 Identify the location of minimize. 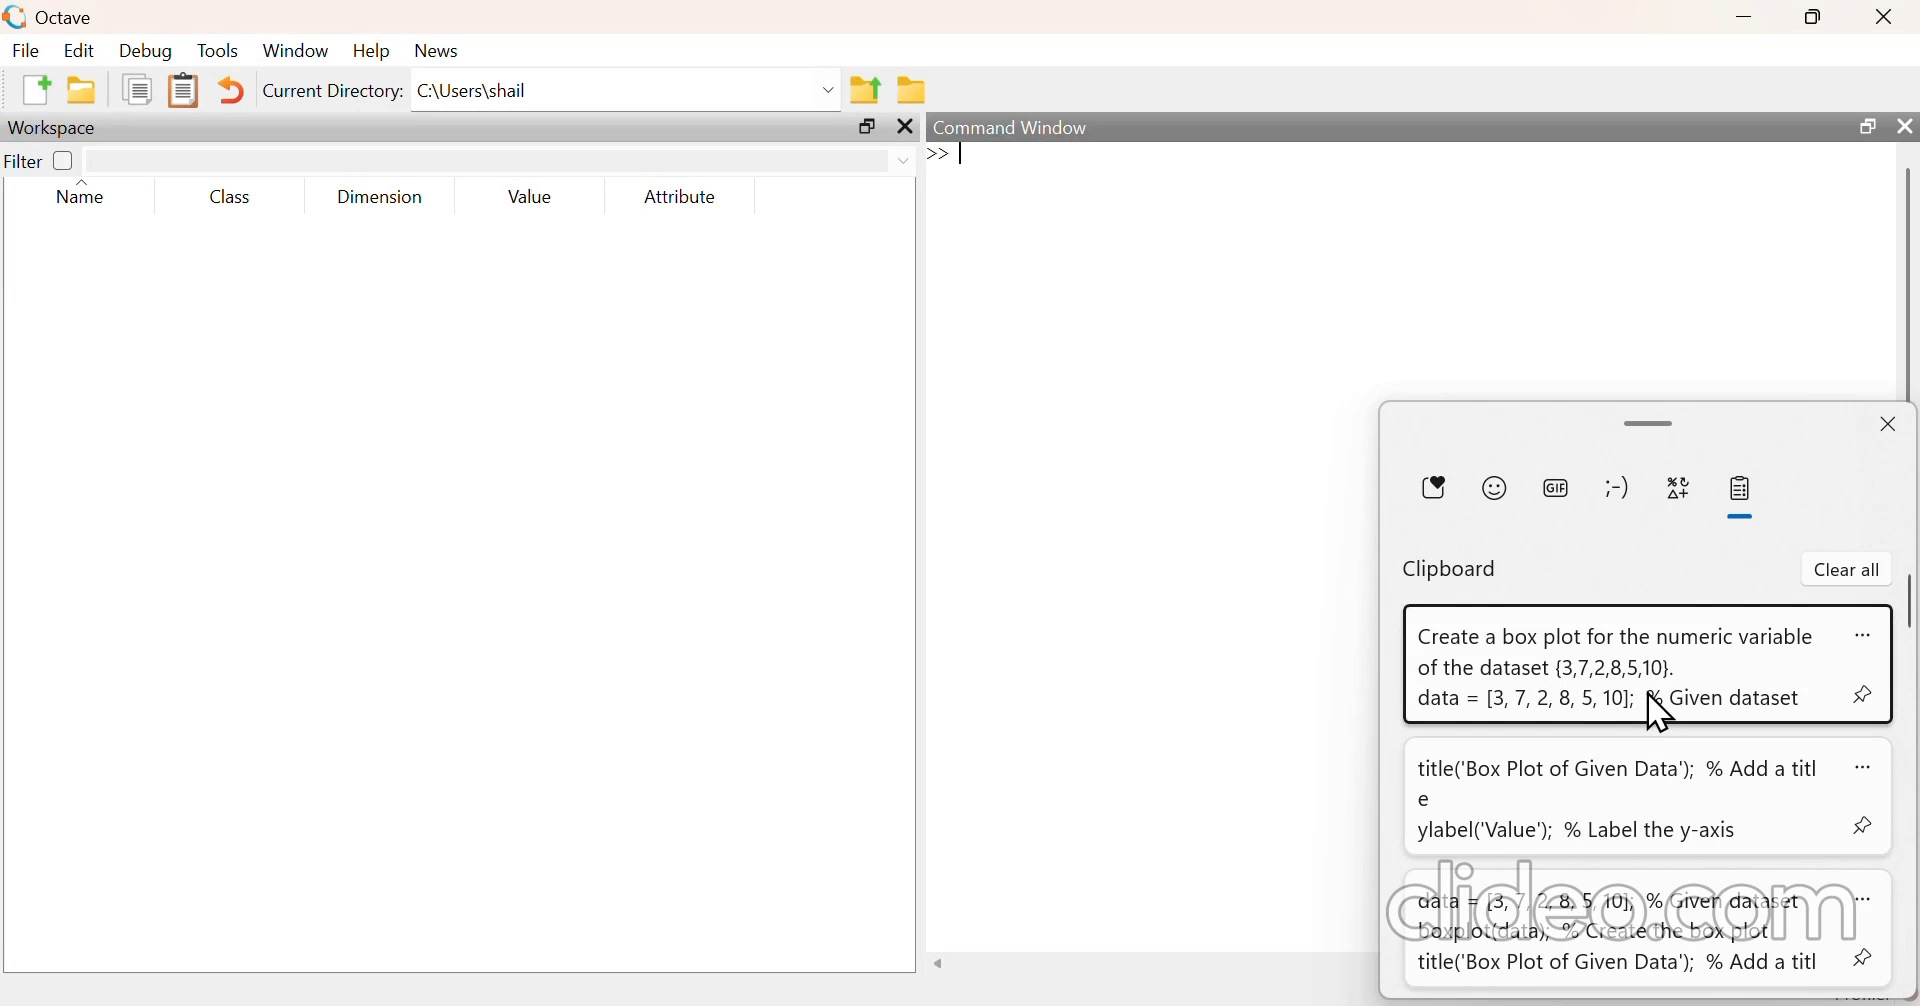
(1743, 17).